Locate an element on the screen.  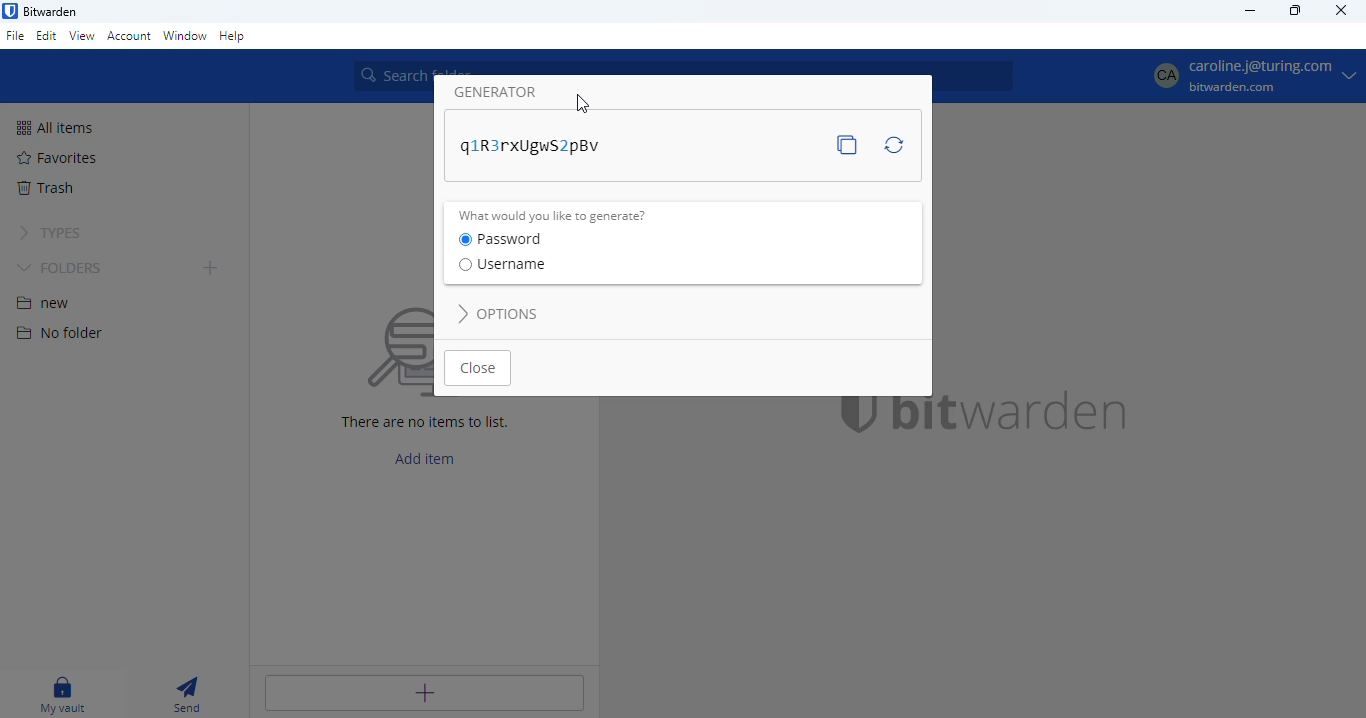
username is located at coordinates (502, 264).